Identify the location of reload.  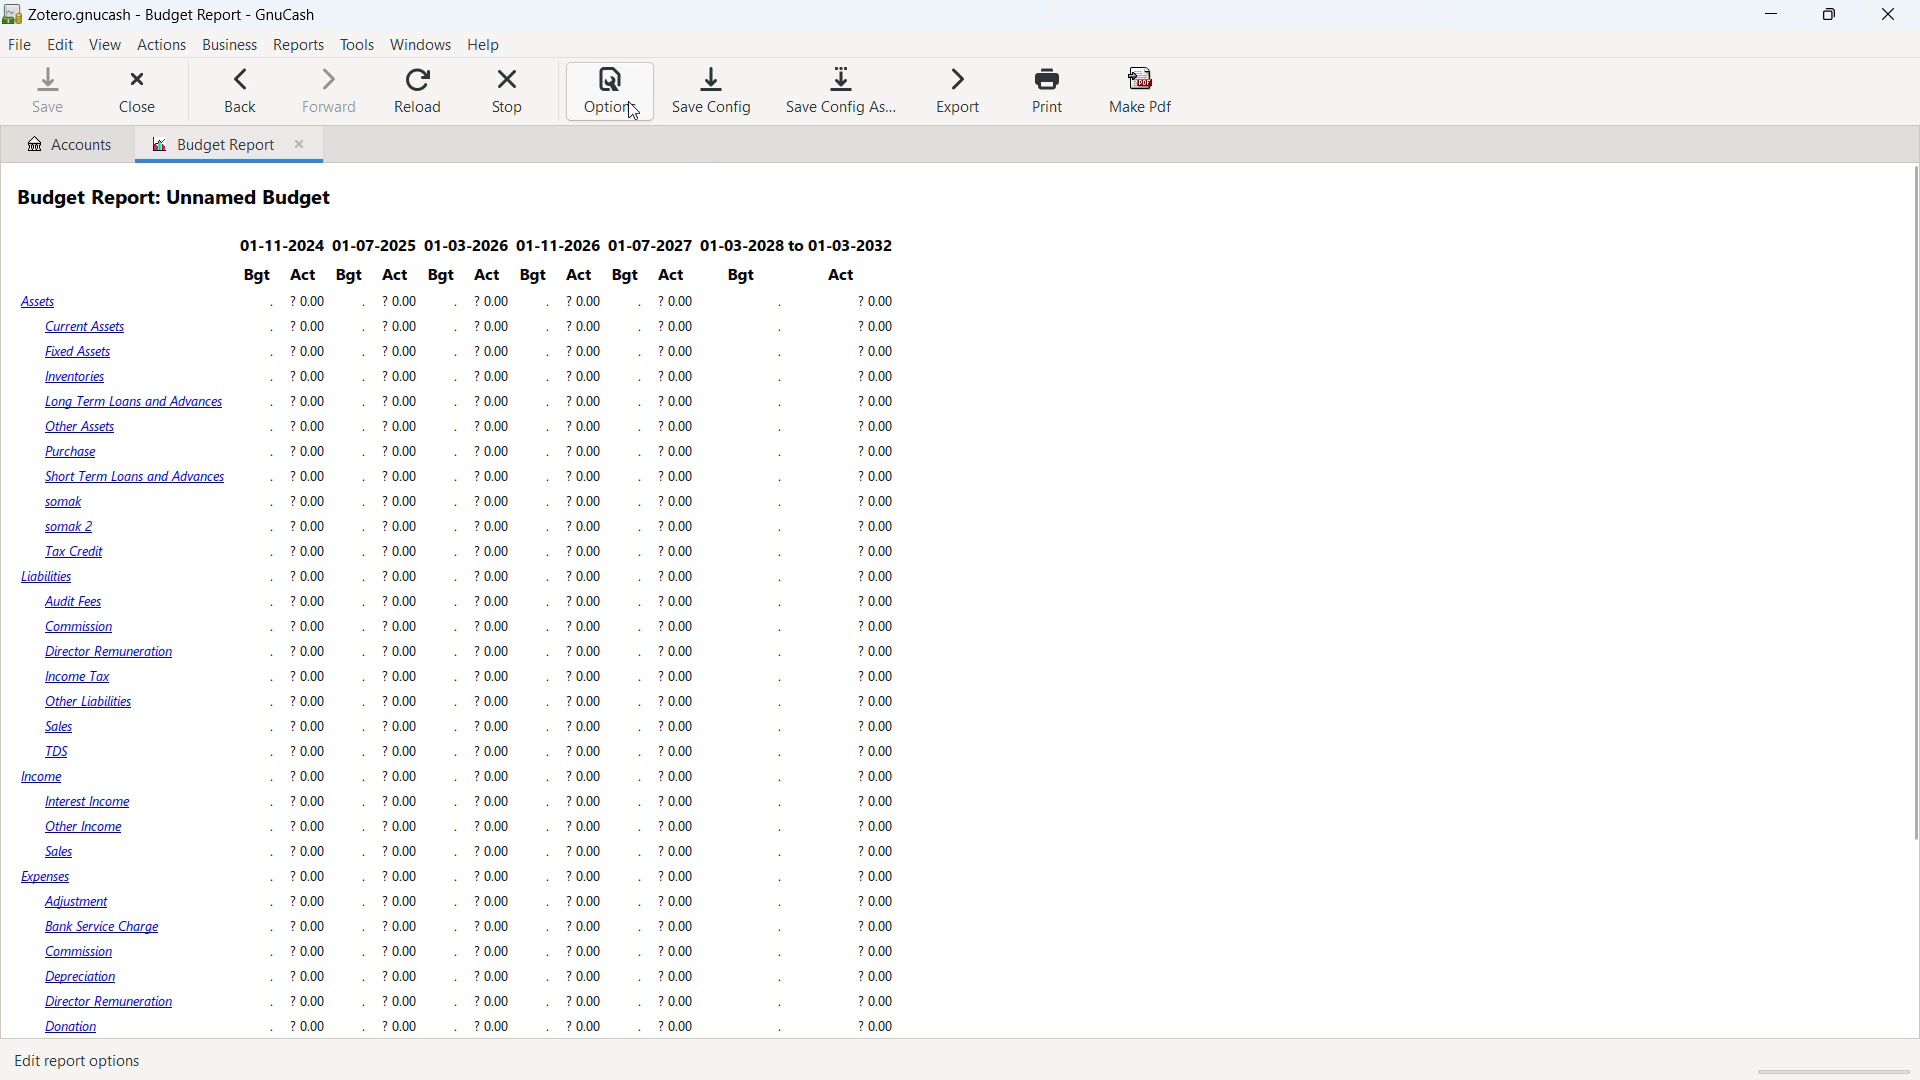
(419, 91).